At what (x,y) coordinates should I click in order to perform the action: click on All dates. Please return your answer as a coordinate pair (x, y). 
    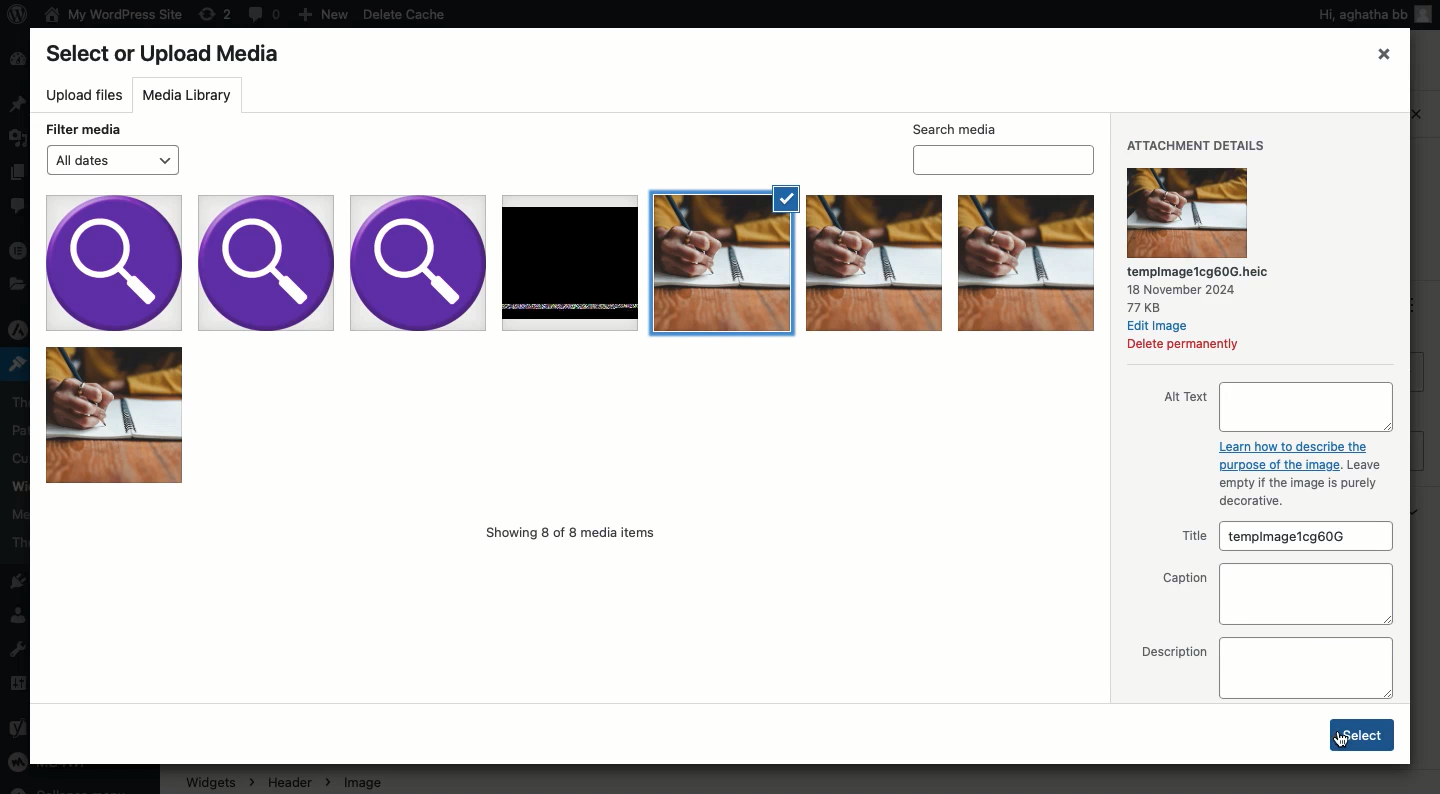
    Looking at the image, I should click on (112, 160).